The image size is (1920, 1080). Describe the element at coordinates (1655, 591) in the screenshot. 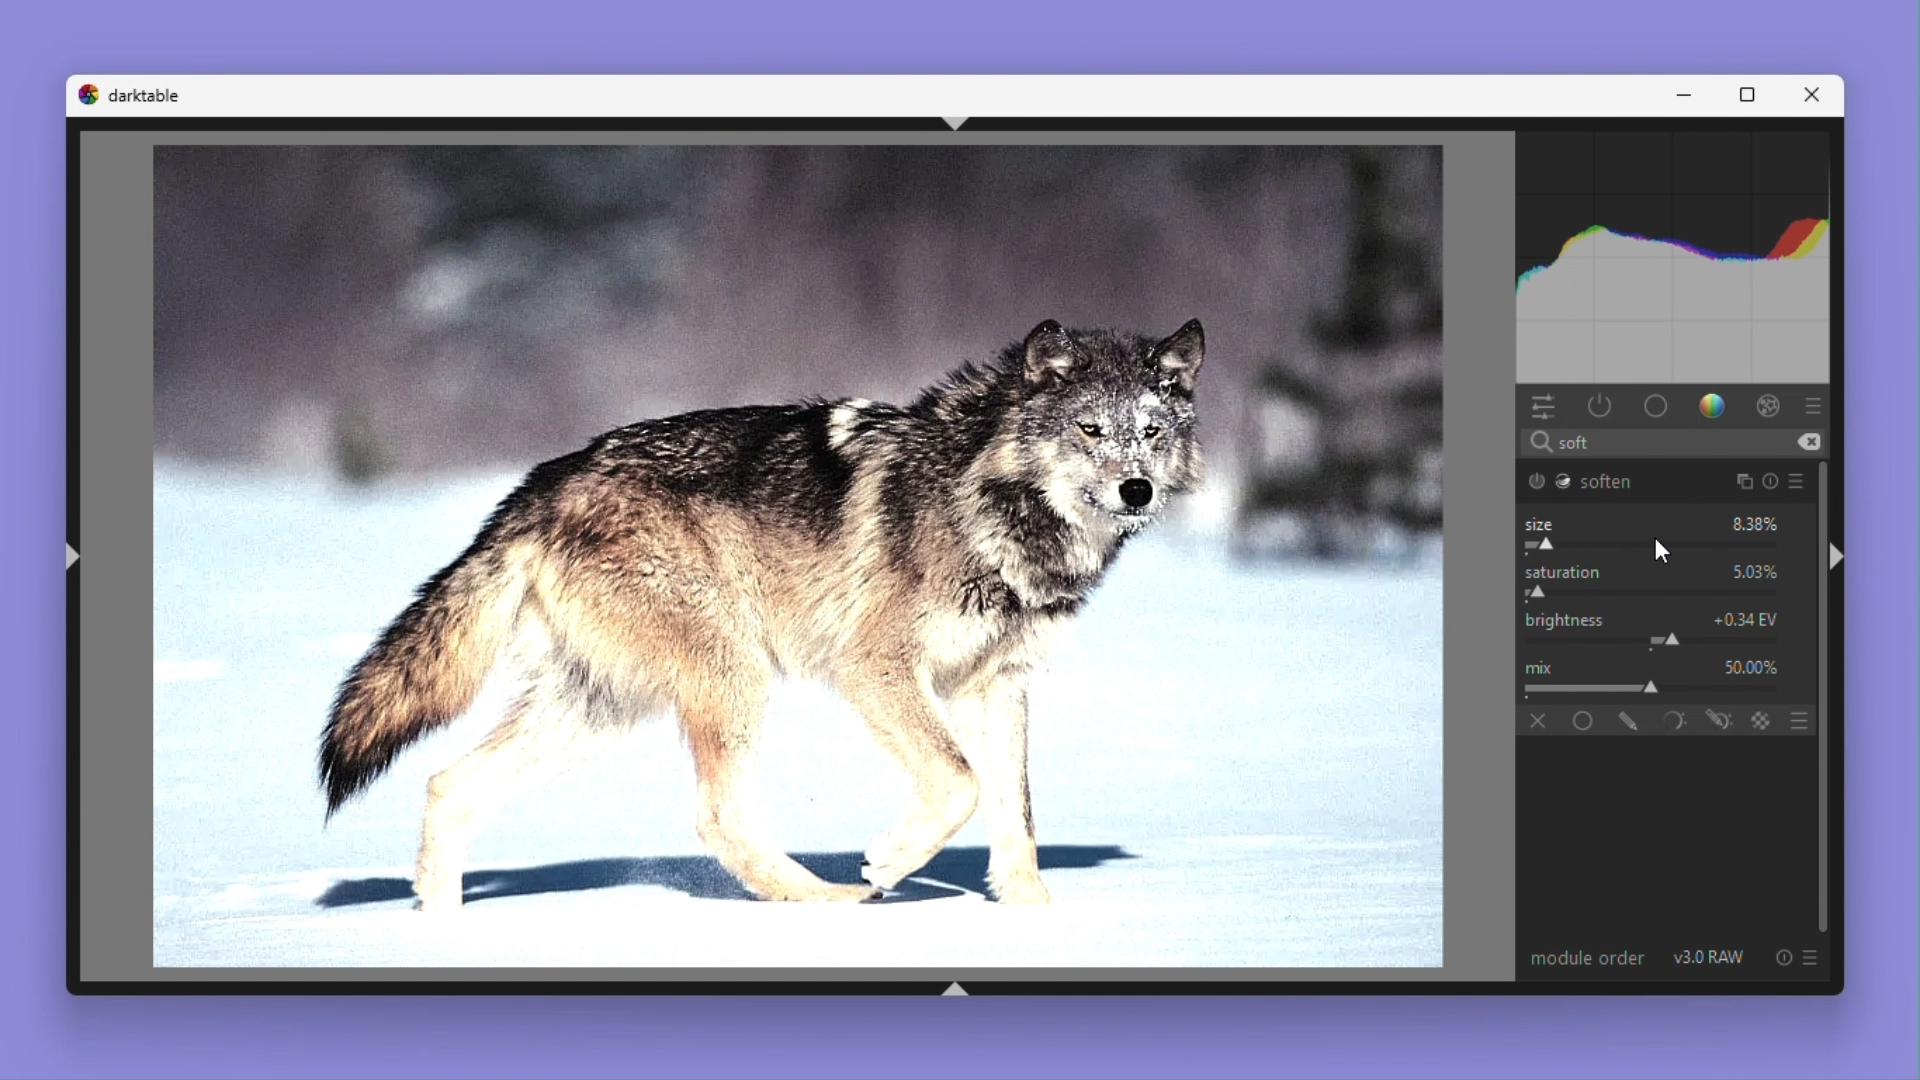

I see `slider` at that location.